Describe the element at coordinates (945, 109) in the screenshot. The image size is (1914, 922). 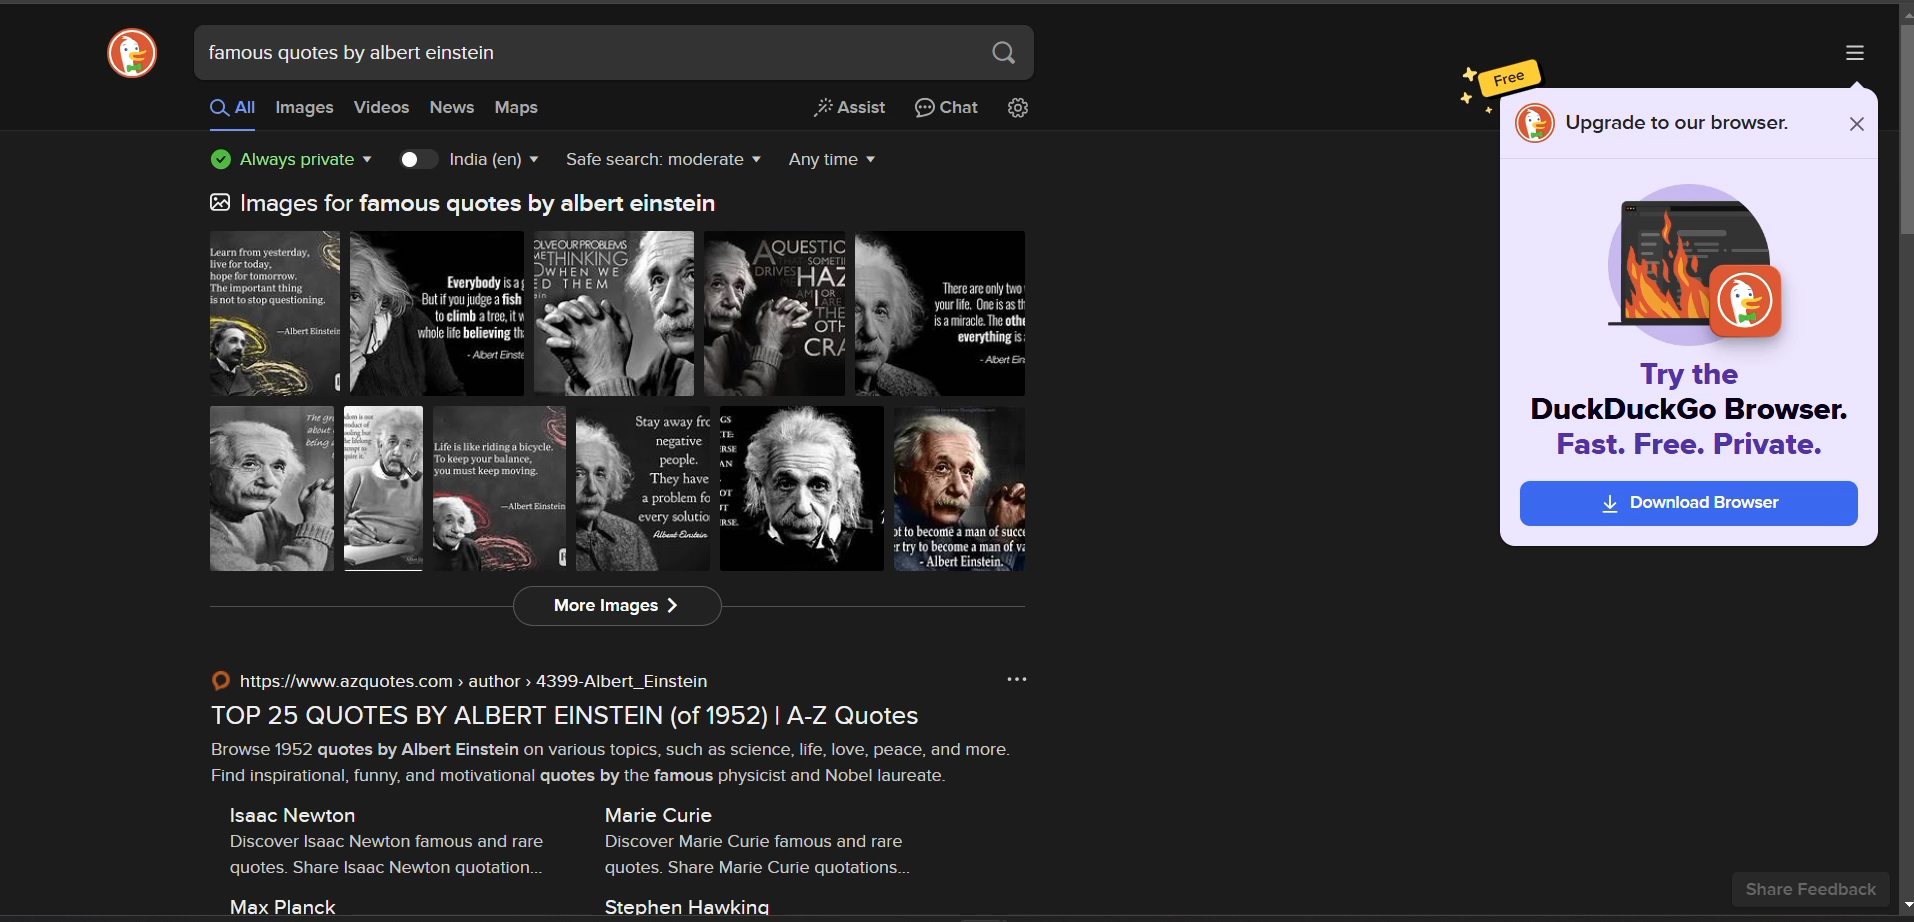
I see `chat` at that location.